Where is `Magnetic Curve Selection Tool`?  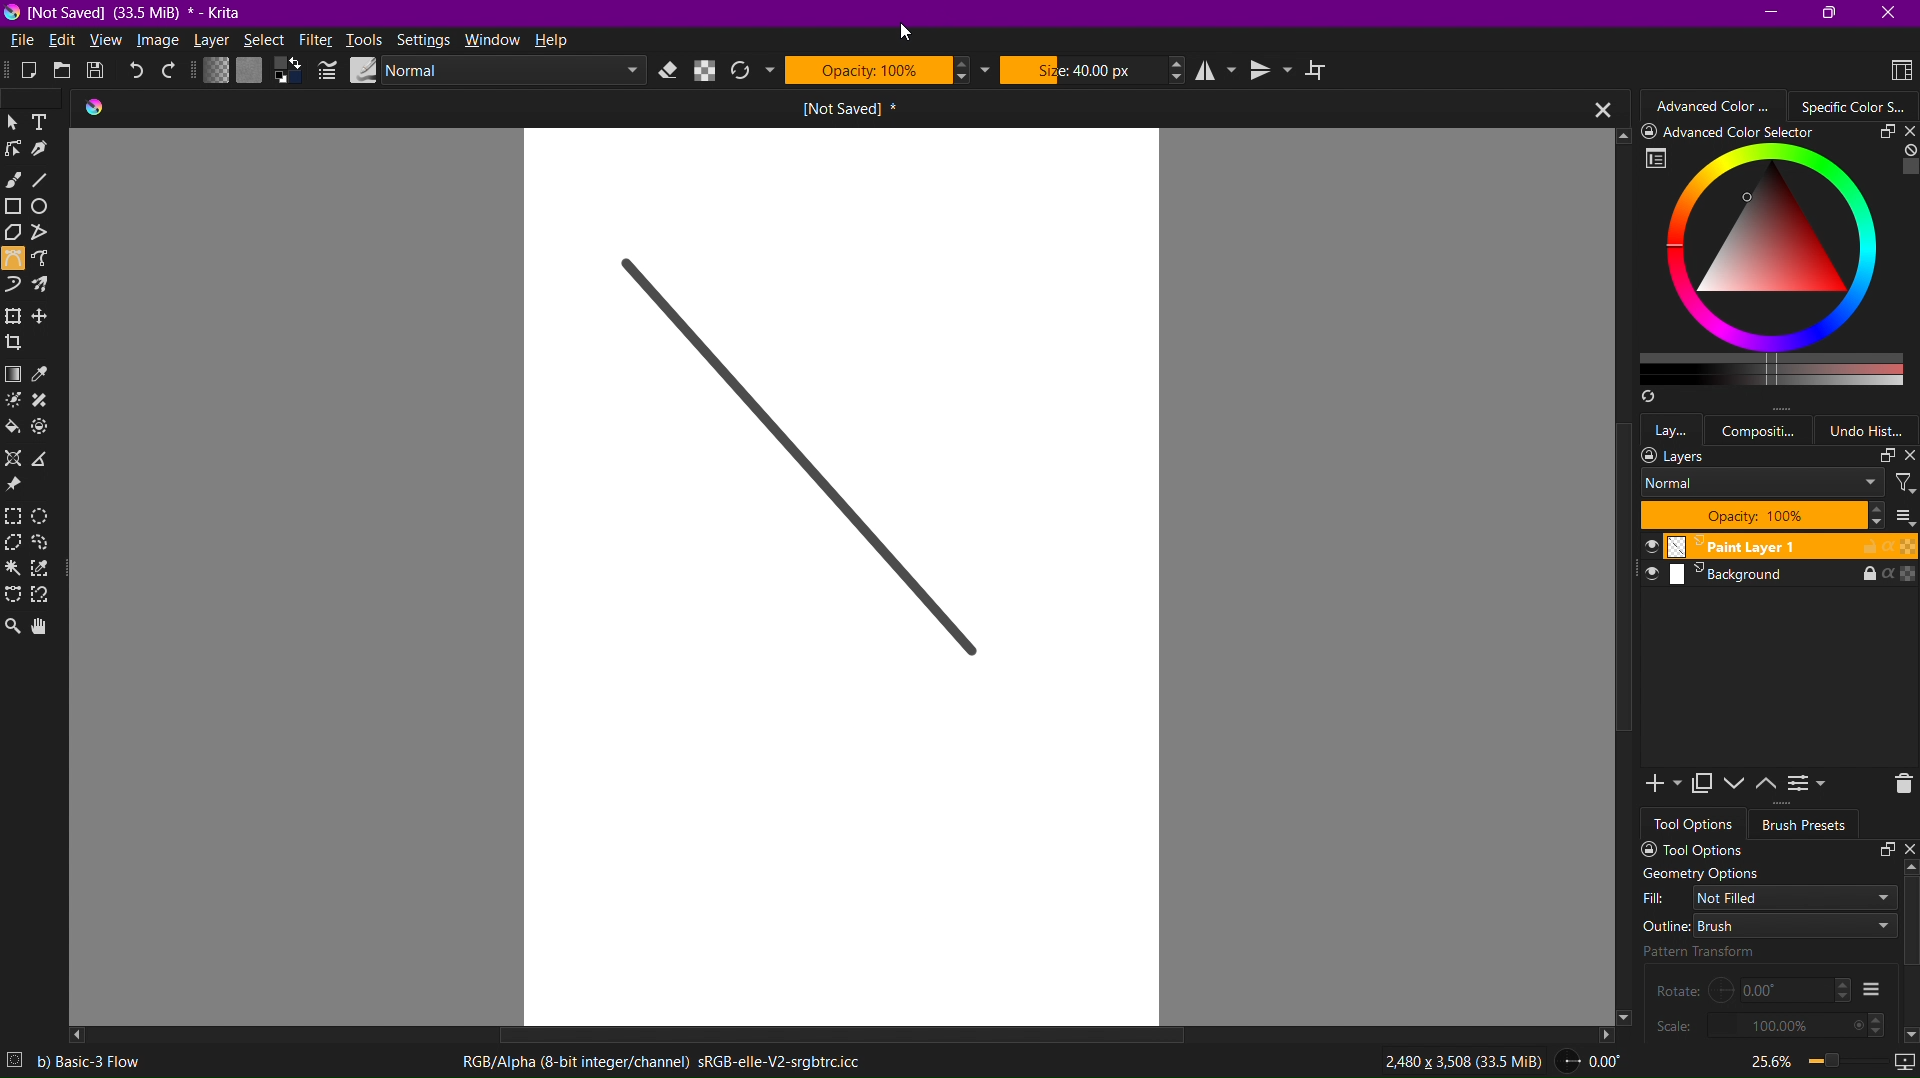 Magnetic Curve Selection Tool is located at coordinates (46, 597).